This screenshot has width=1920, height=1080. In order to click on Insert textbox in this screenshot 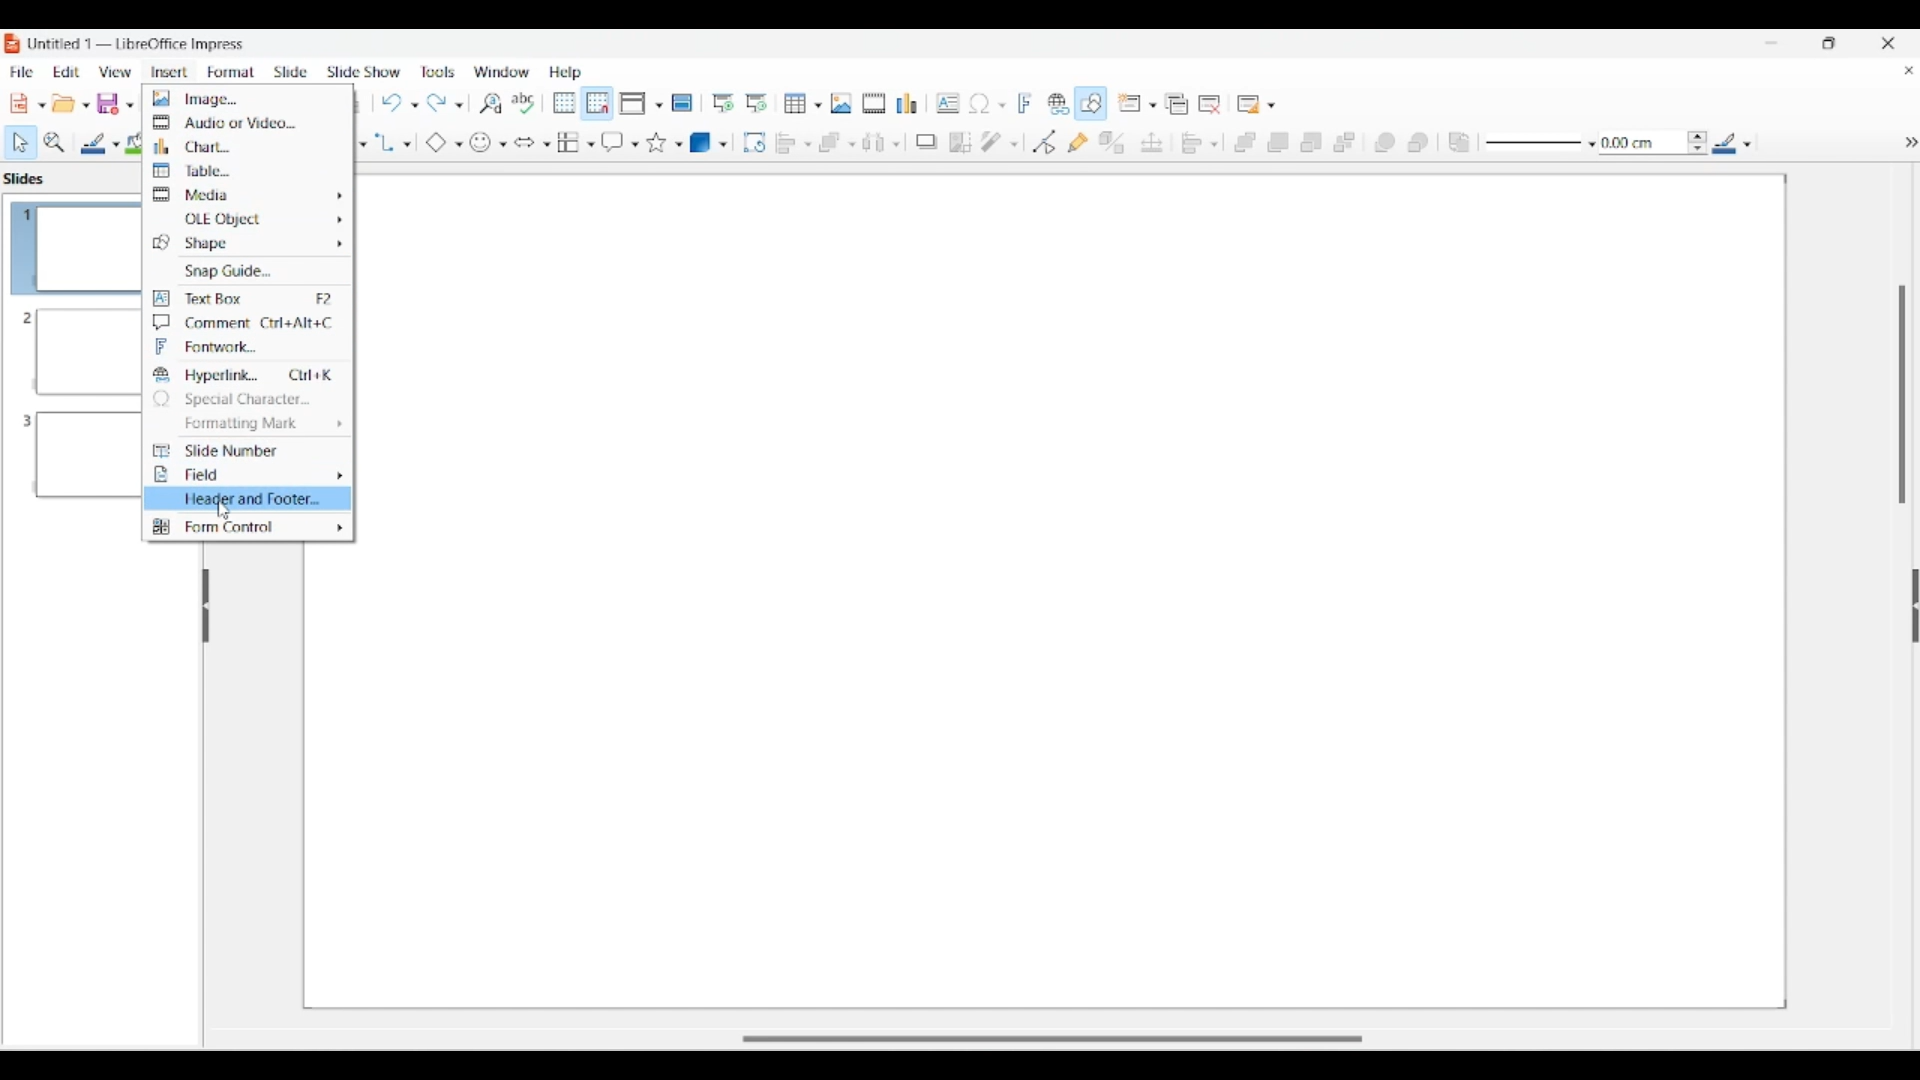, I will do `click(948, 103)`.